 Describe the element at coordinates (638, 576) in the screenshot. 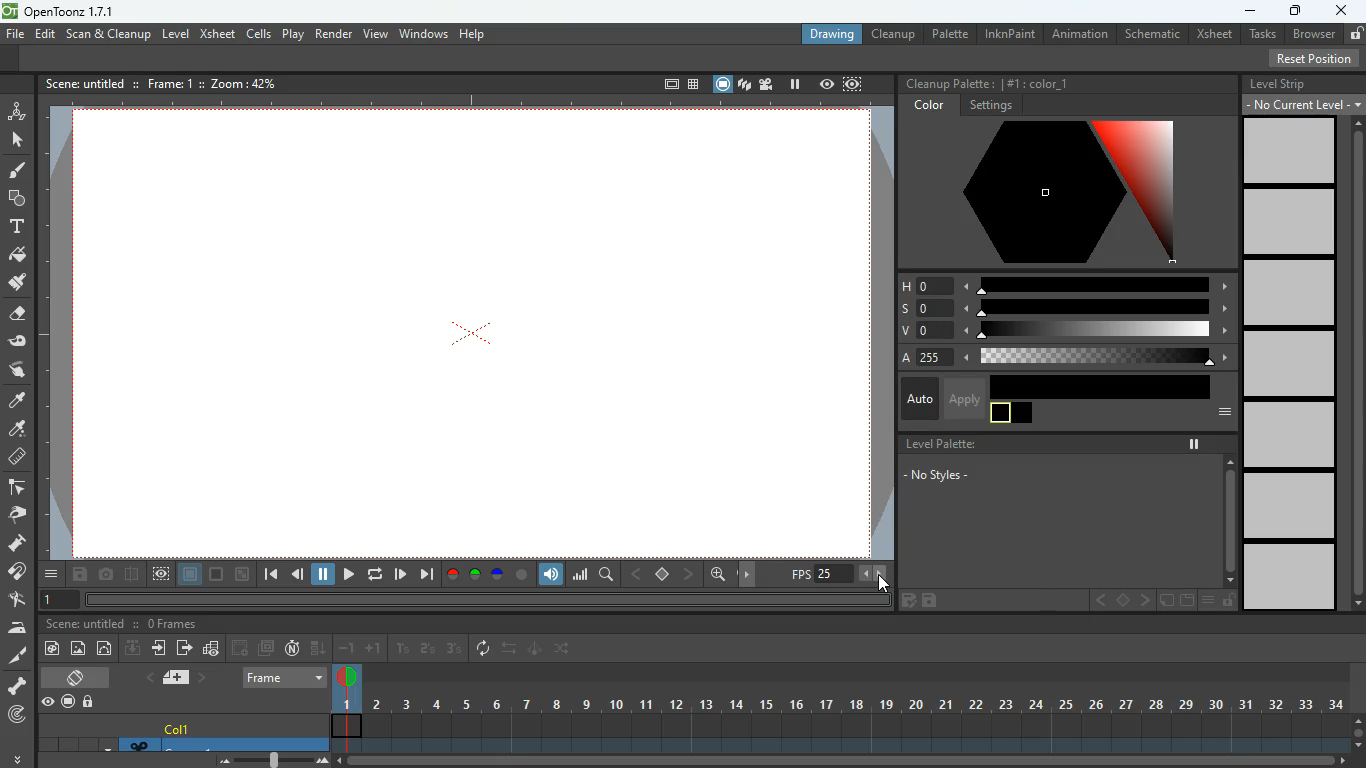

I see `left` at that location.